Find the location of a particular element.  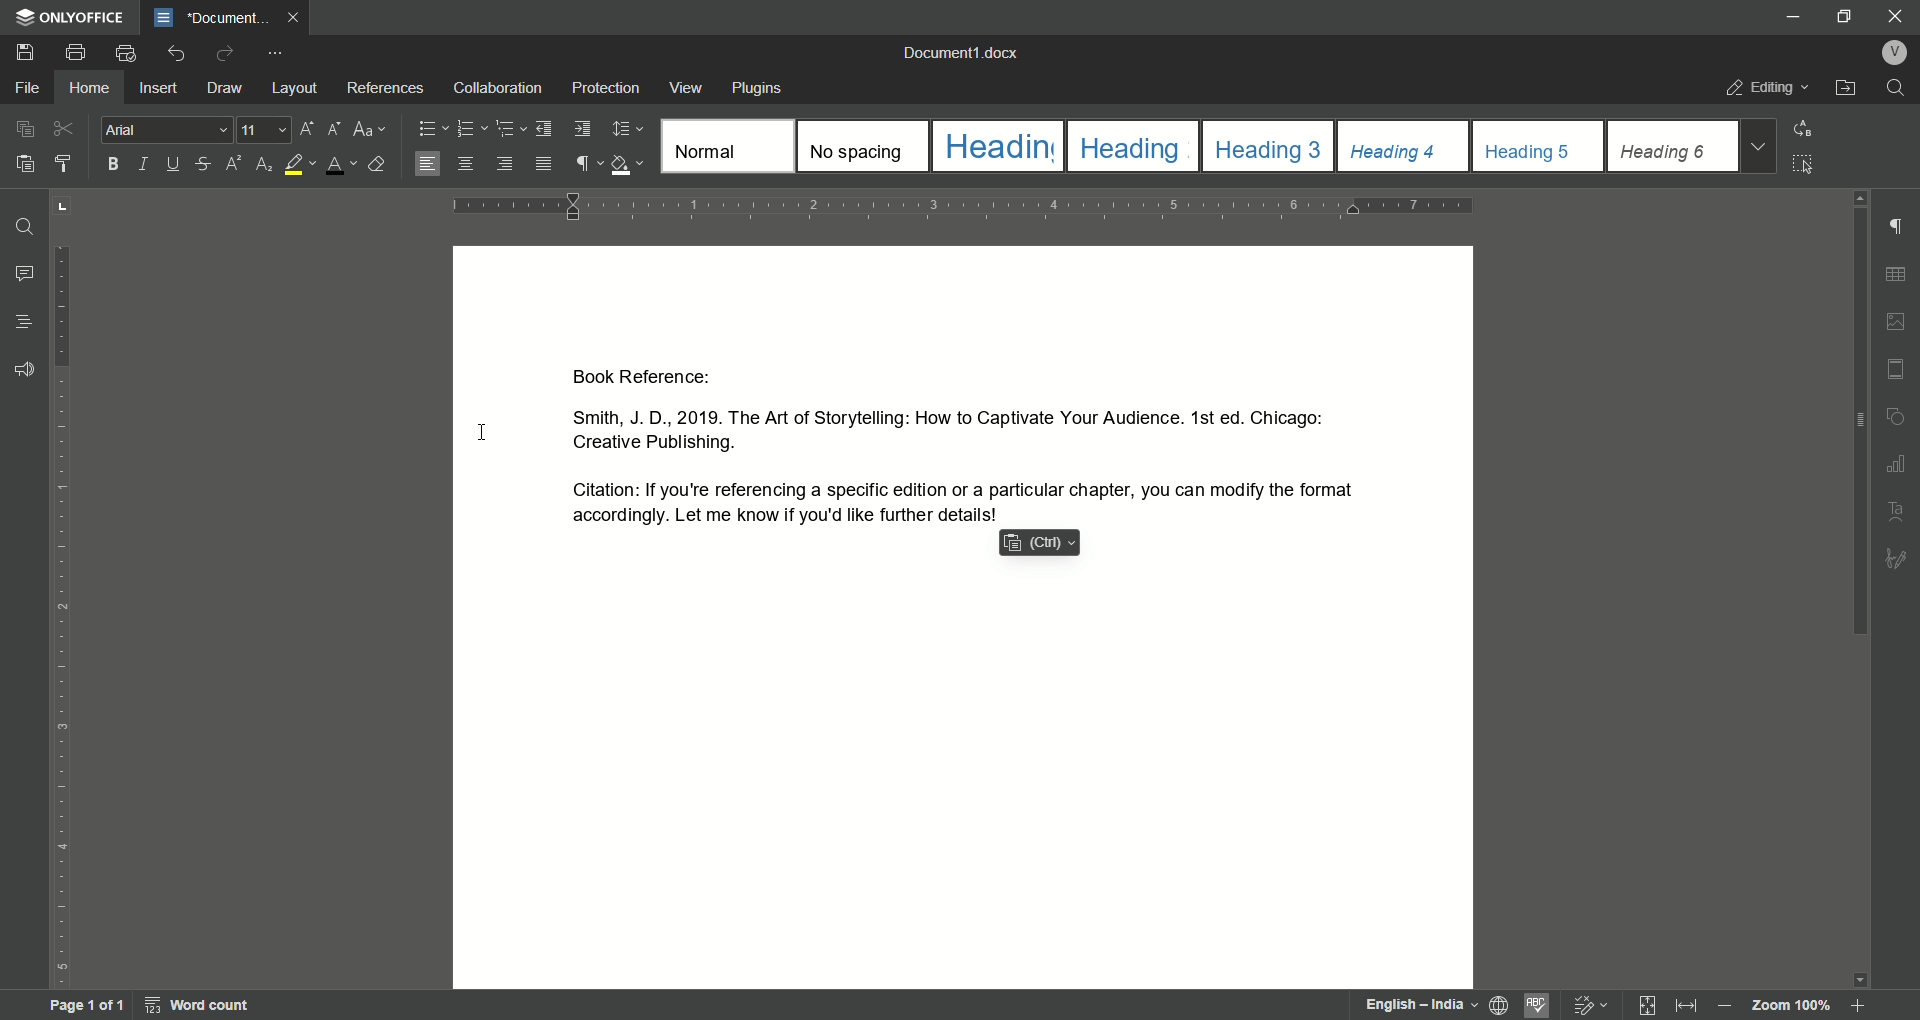

view is located at coordinates (687, 88).